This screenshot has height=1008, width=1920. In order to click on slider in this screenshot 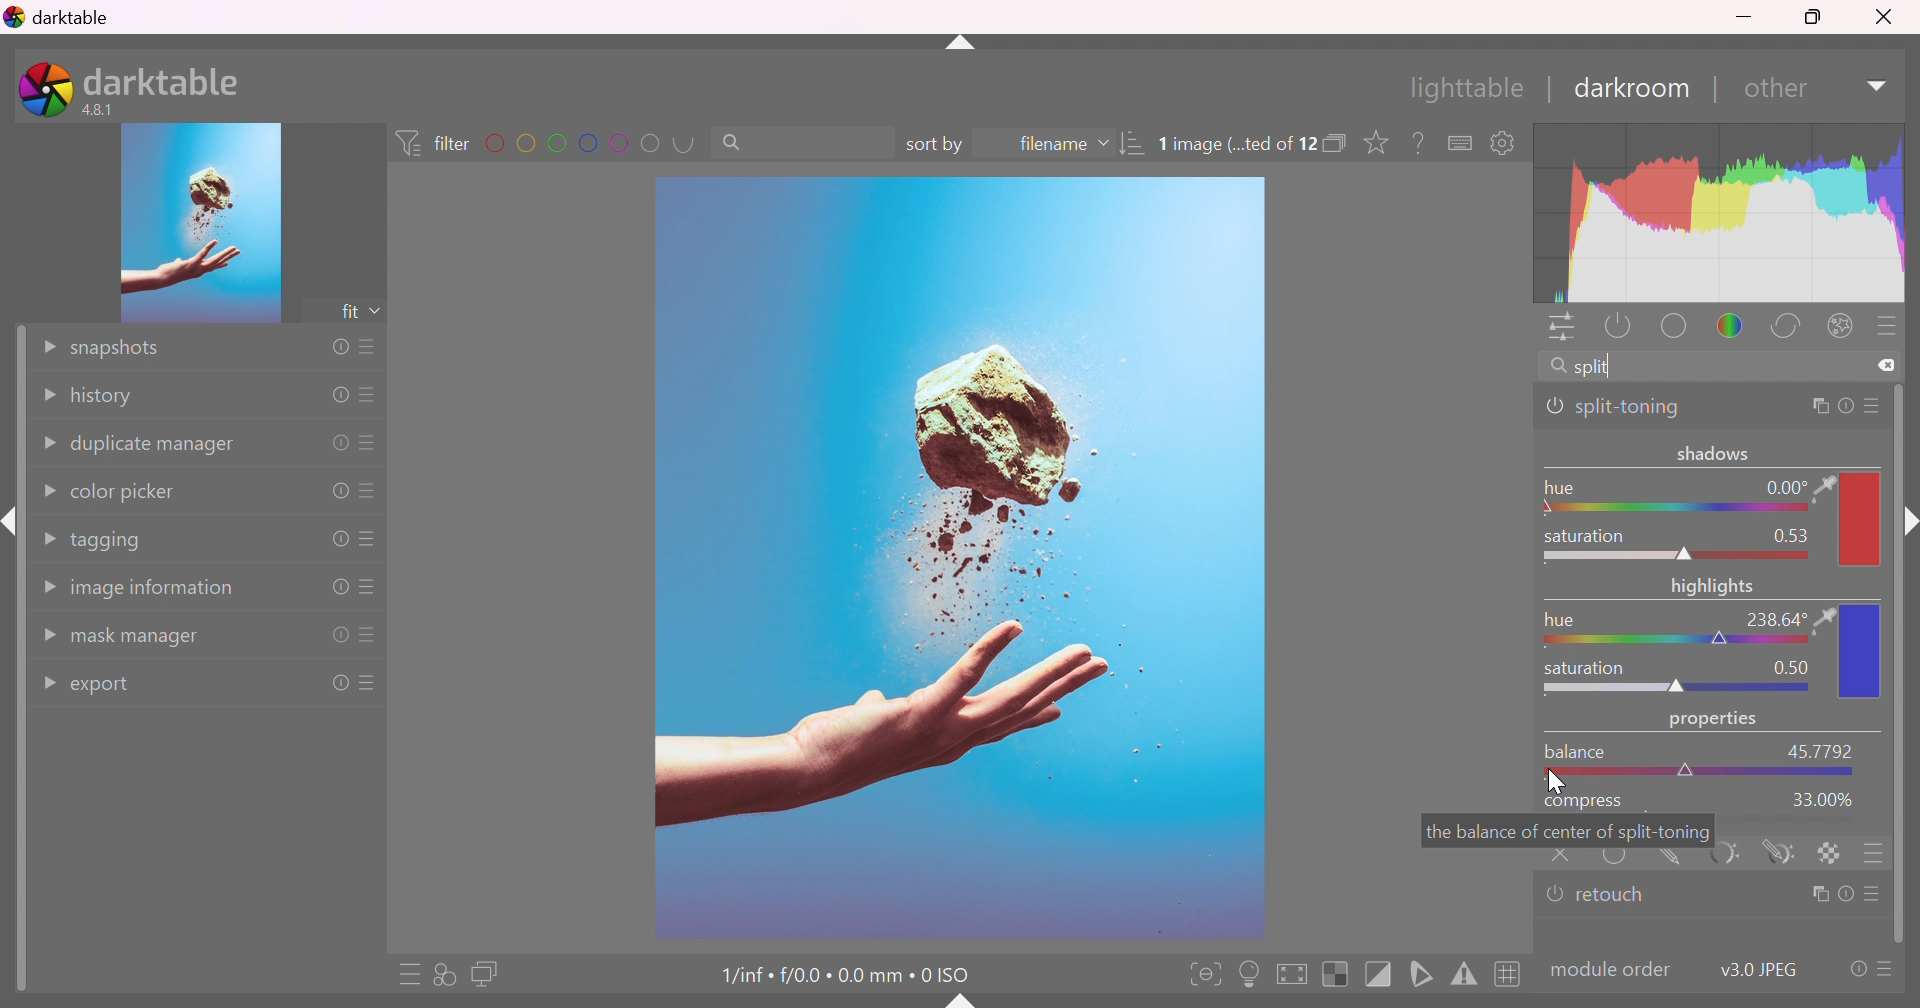, I will do `click(1682, 687)`.